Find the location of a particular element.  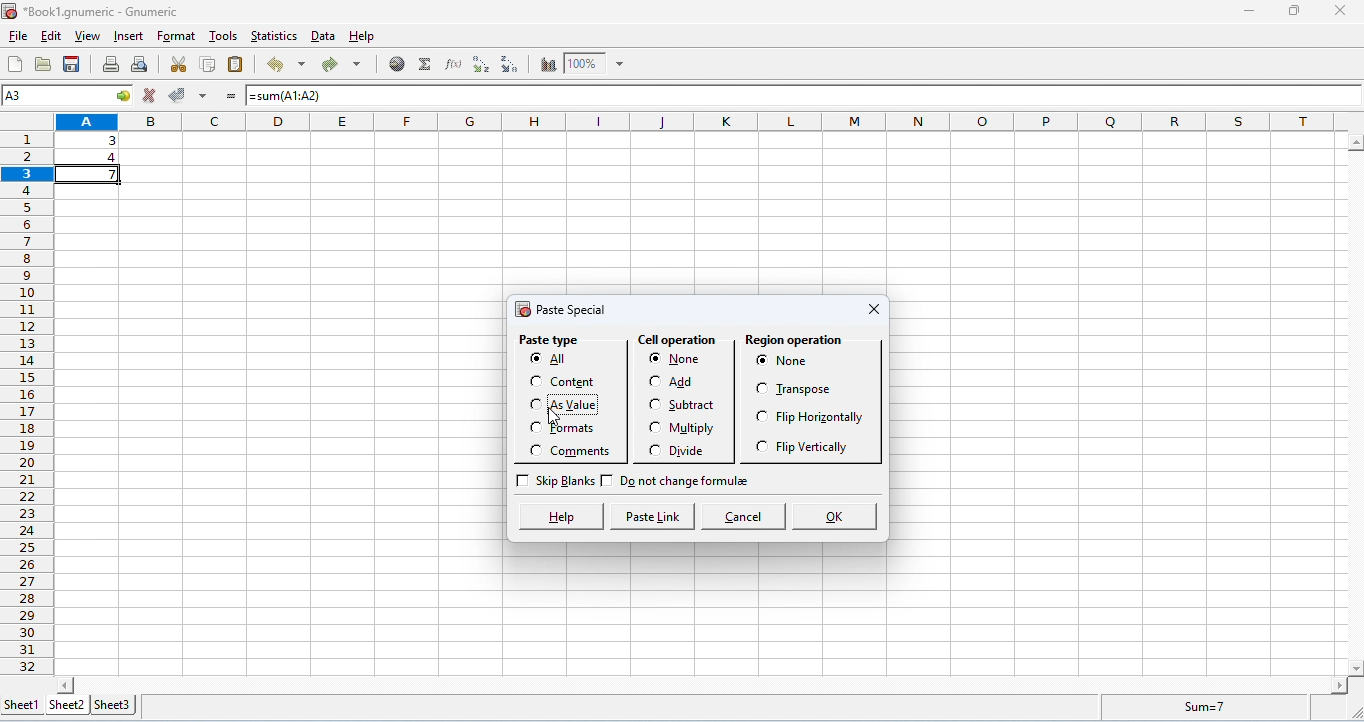

paste special is located at coordinates (562, 311).